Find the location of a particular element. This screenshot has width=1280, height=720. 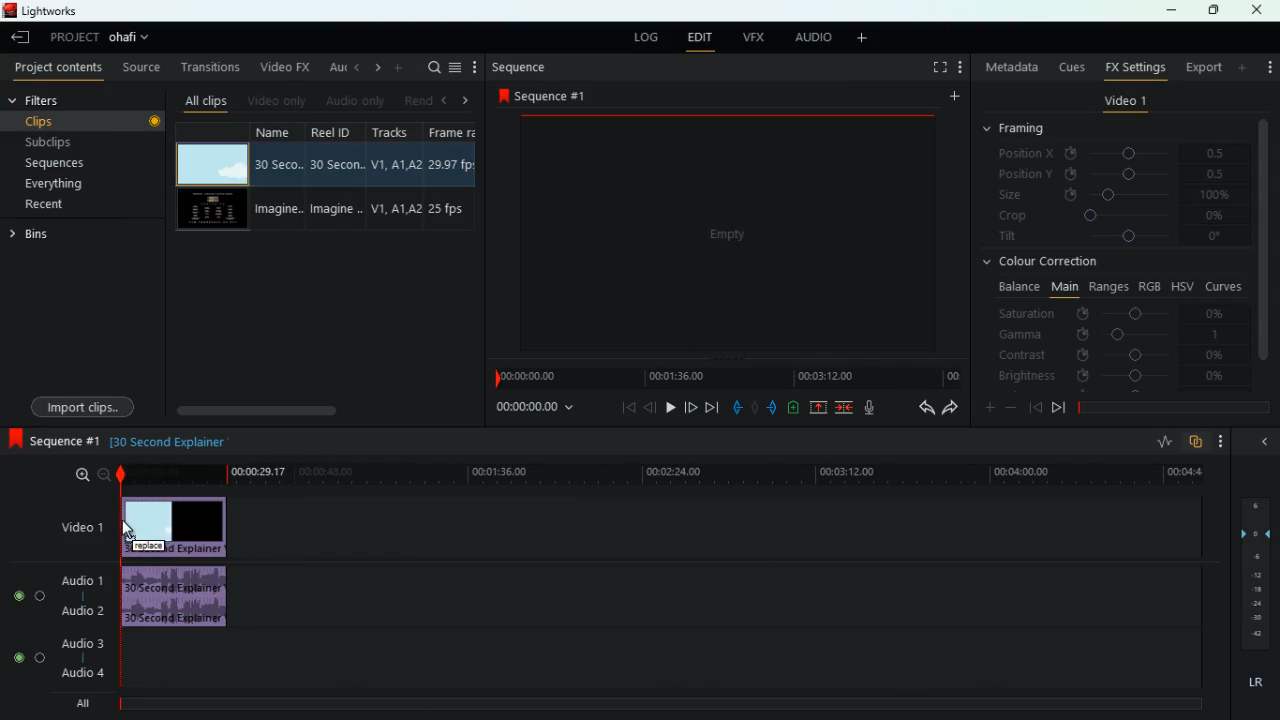

video 1 is located at coordinates (75, 527).